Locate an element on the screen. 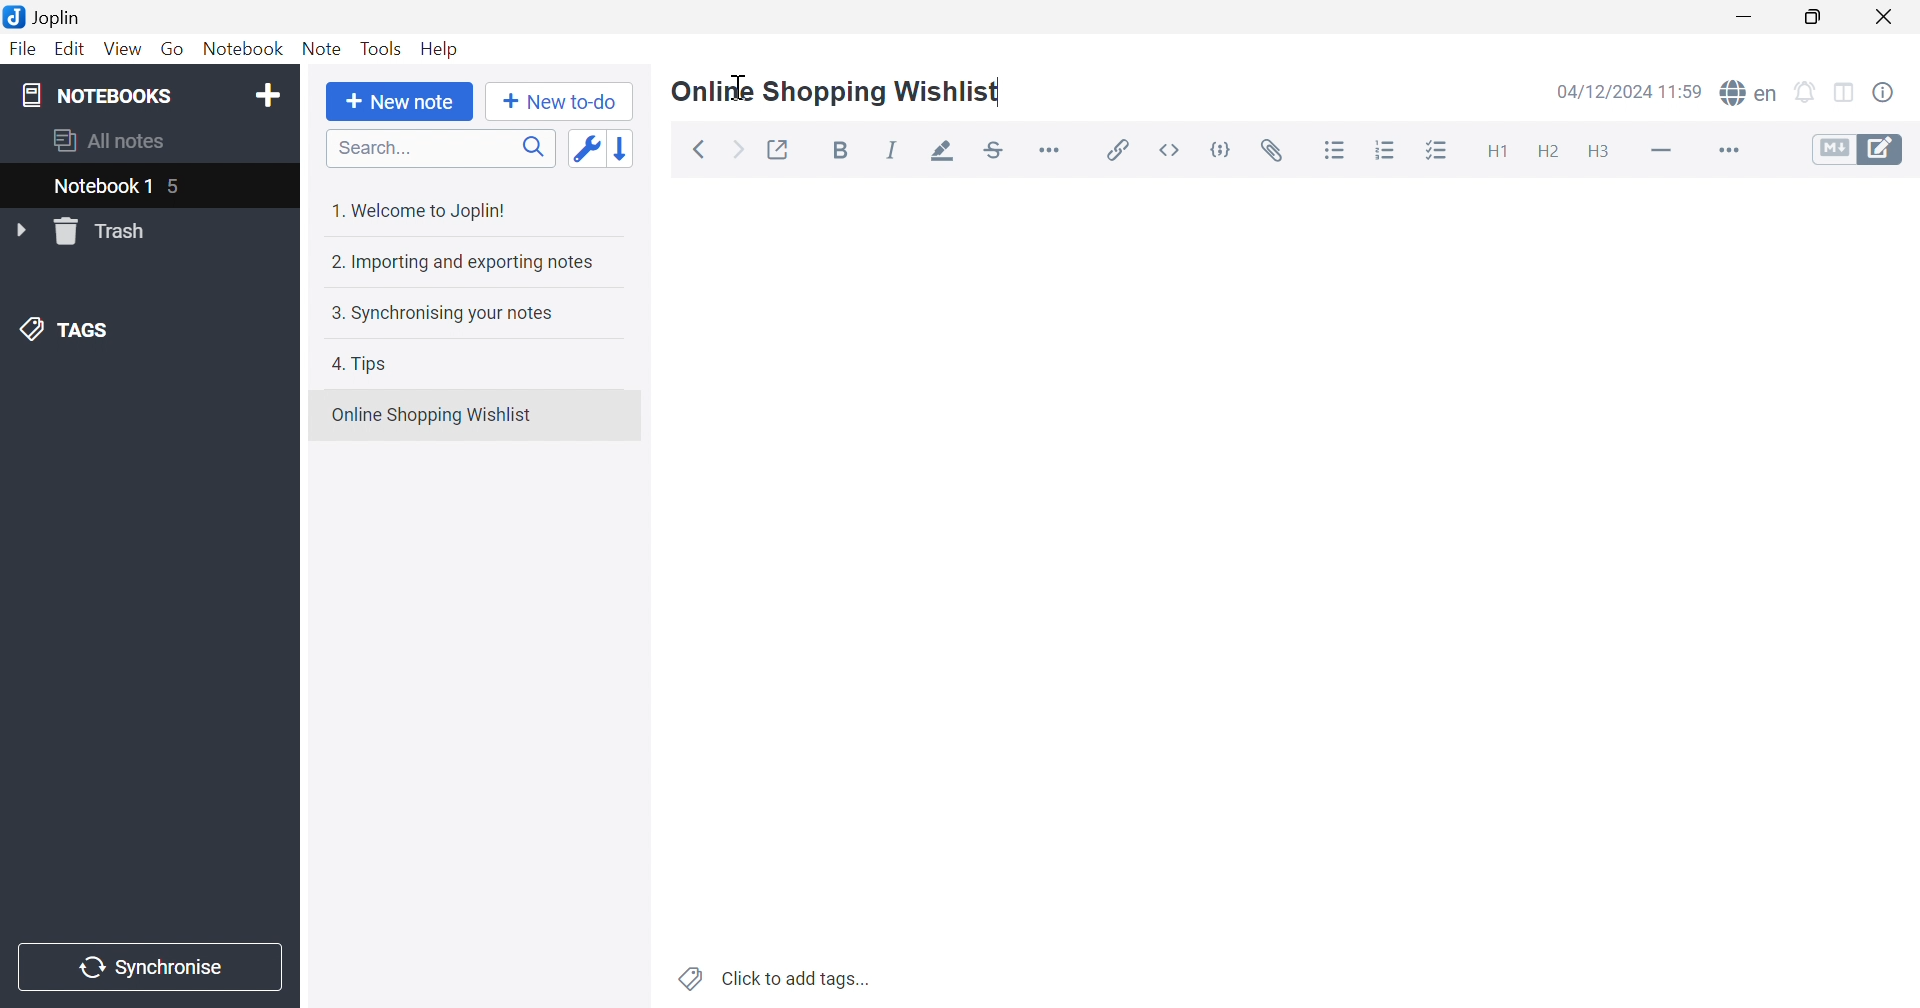  New to-do is located at coordinates (560, 102).